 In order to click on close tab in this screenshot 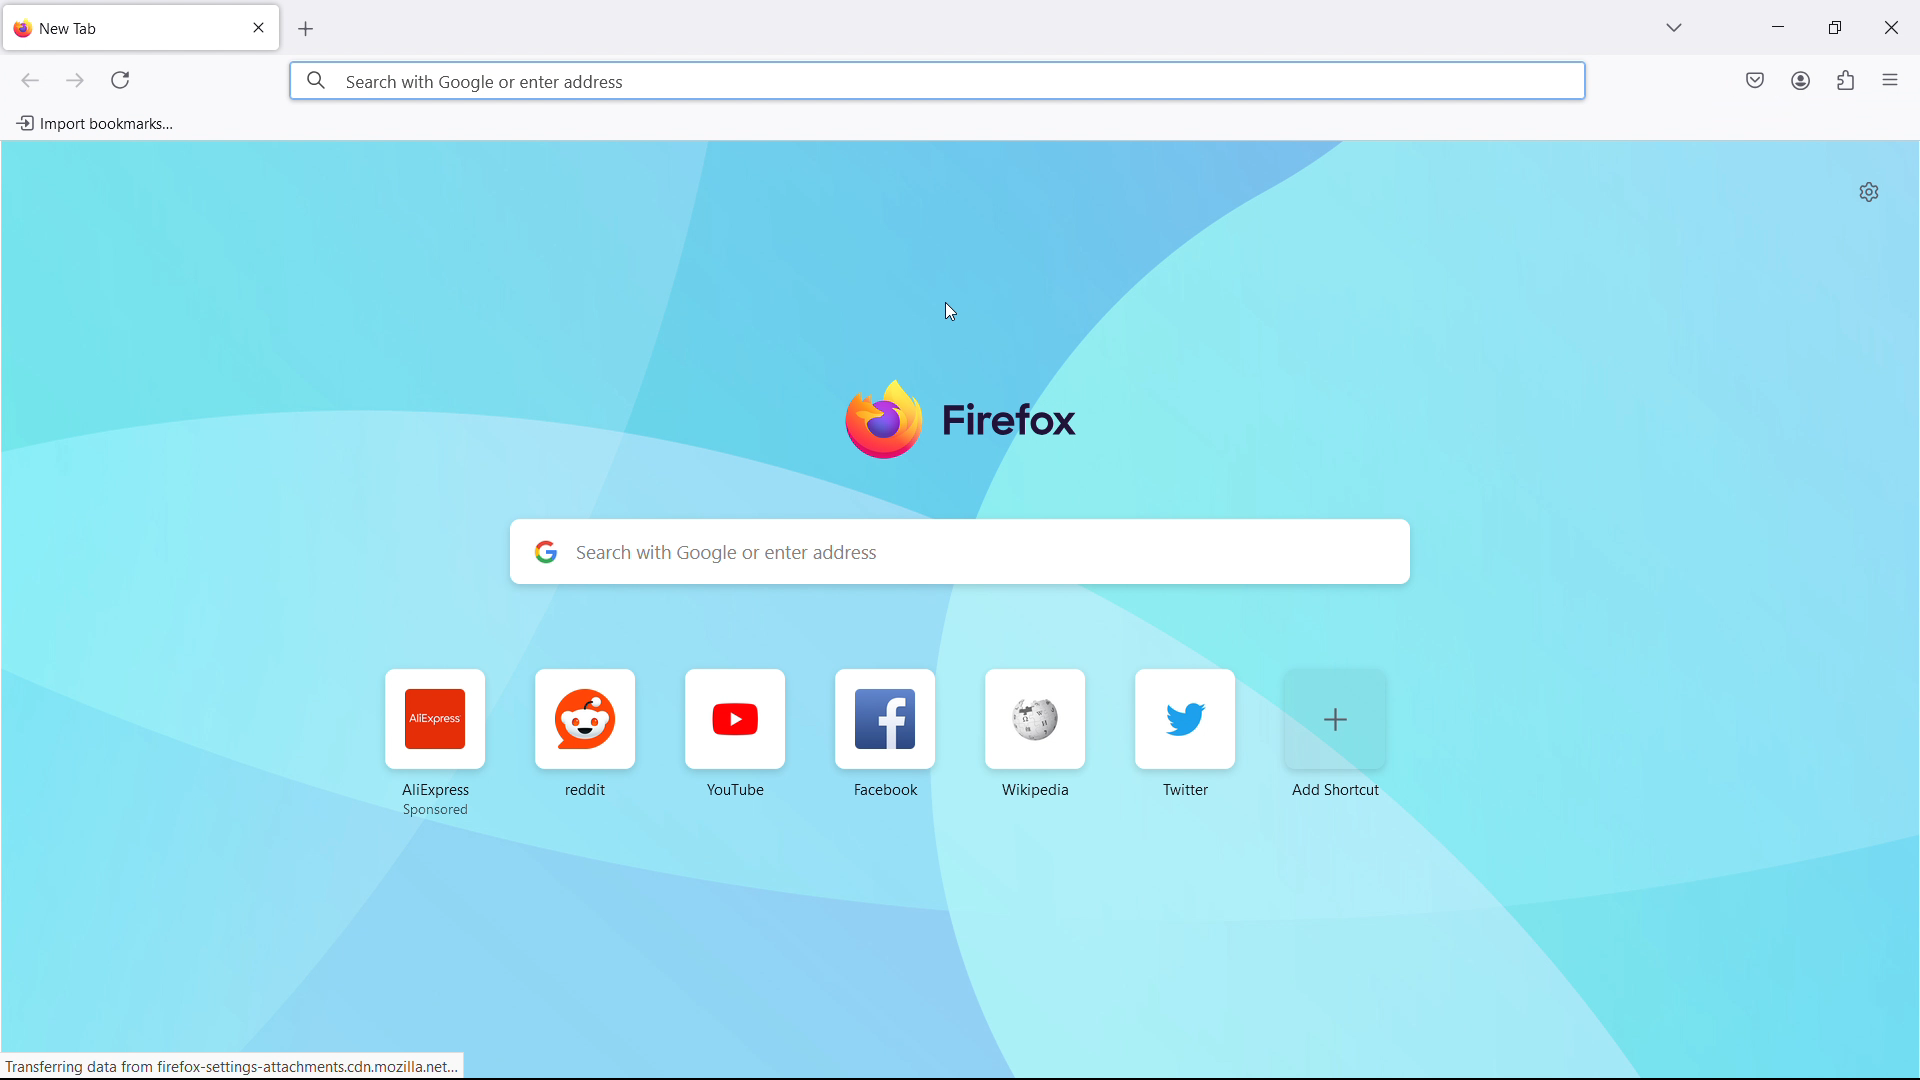, I will do `click(255, 27)`.